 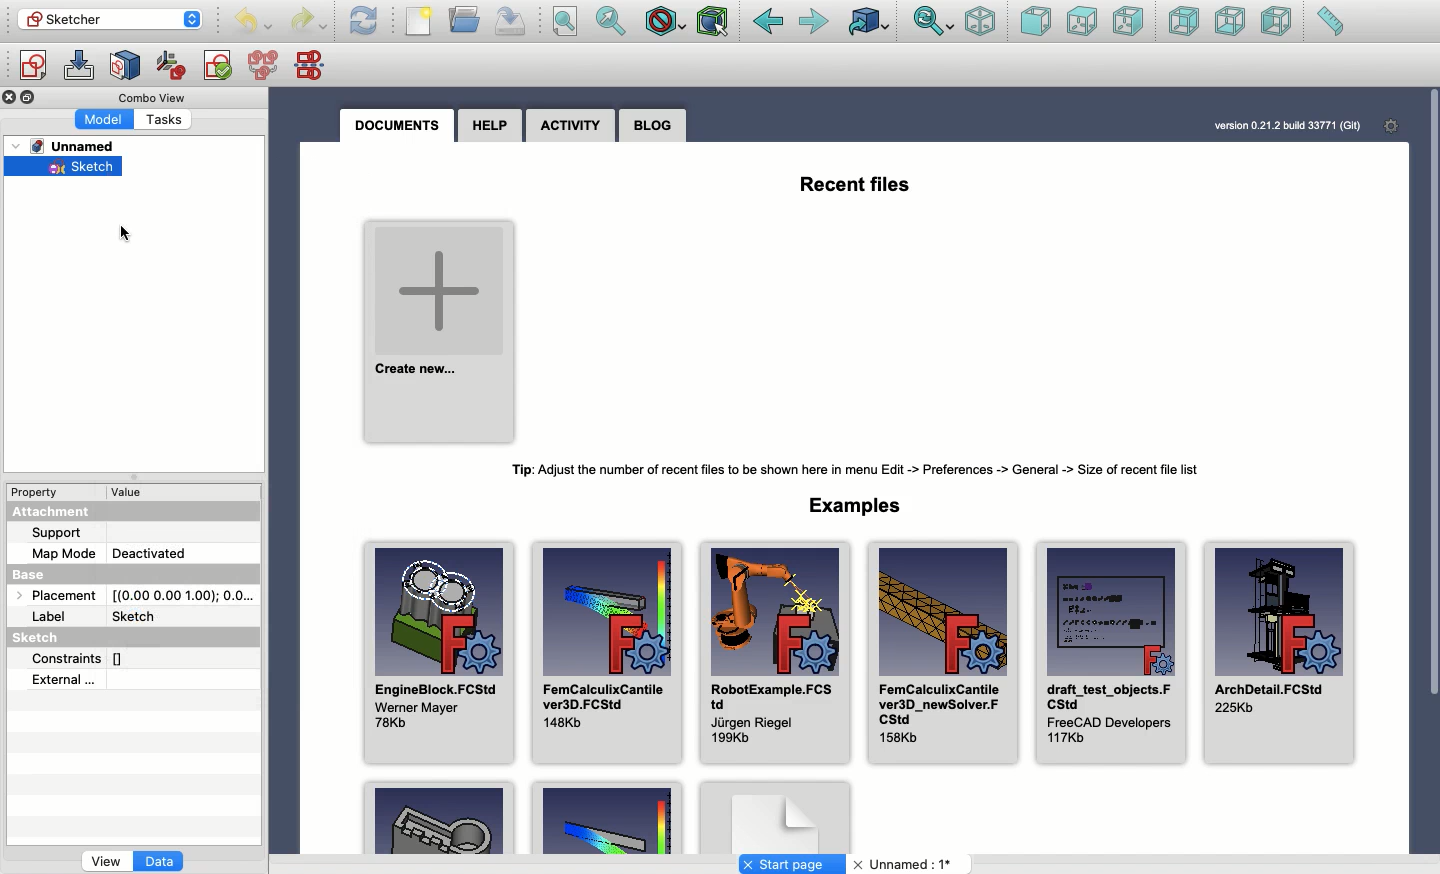 I want to click on Data, so click(x=161, y=863).